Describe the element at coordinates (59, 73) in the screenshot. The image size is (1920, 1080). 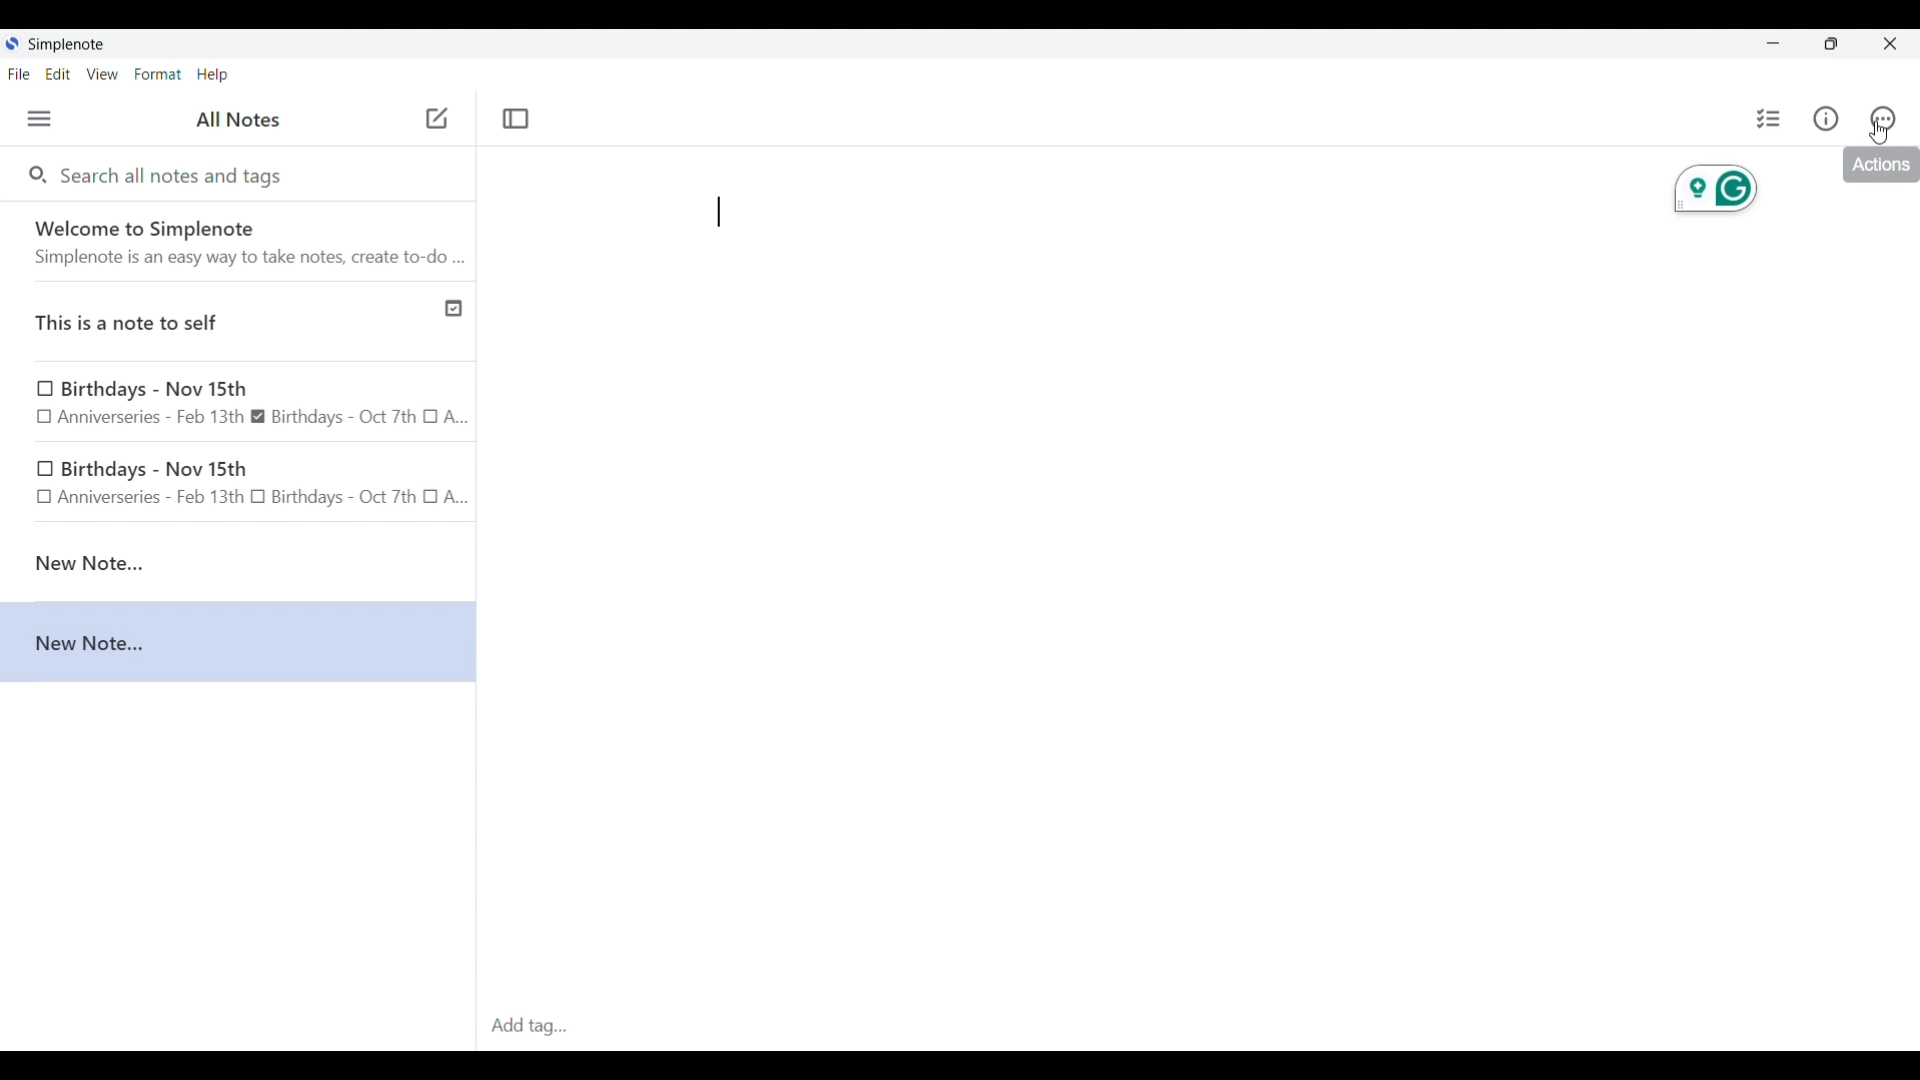
I see `Edit menu` at that location.